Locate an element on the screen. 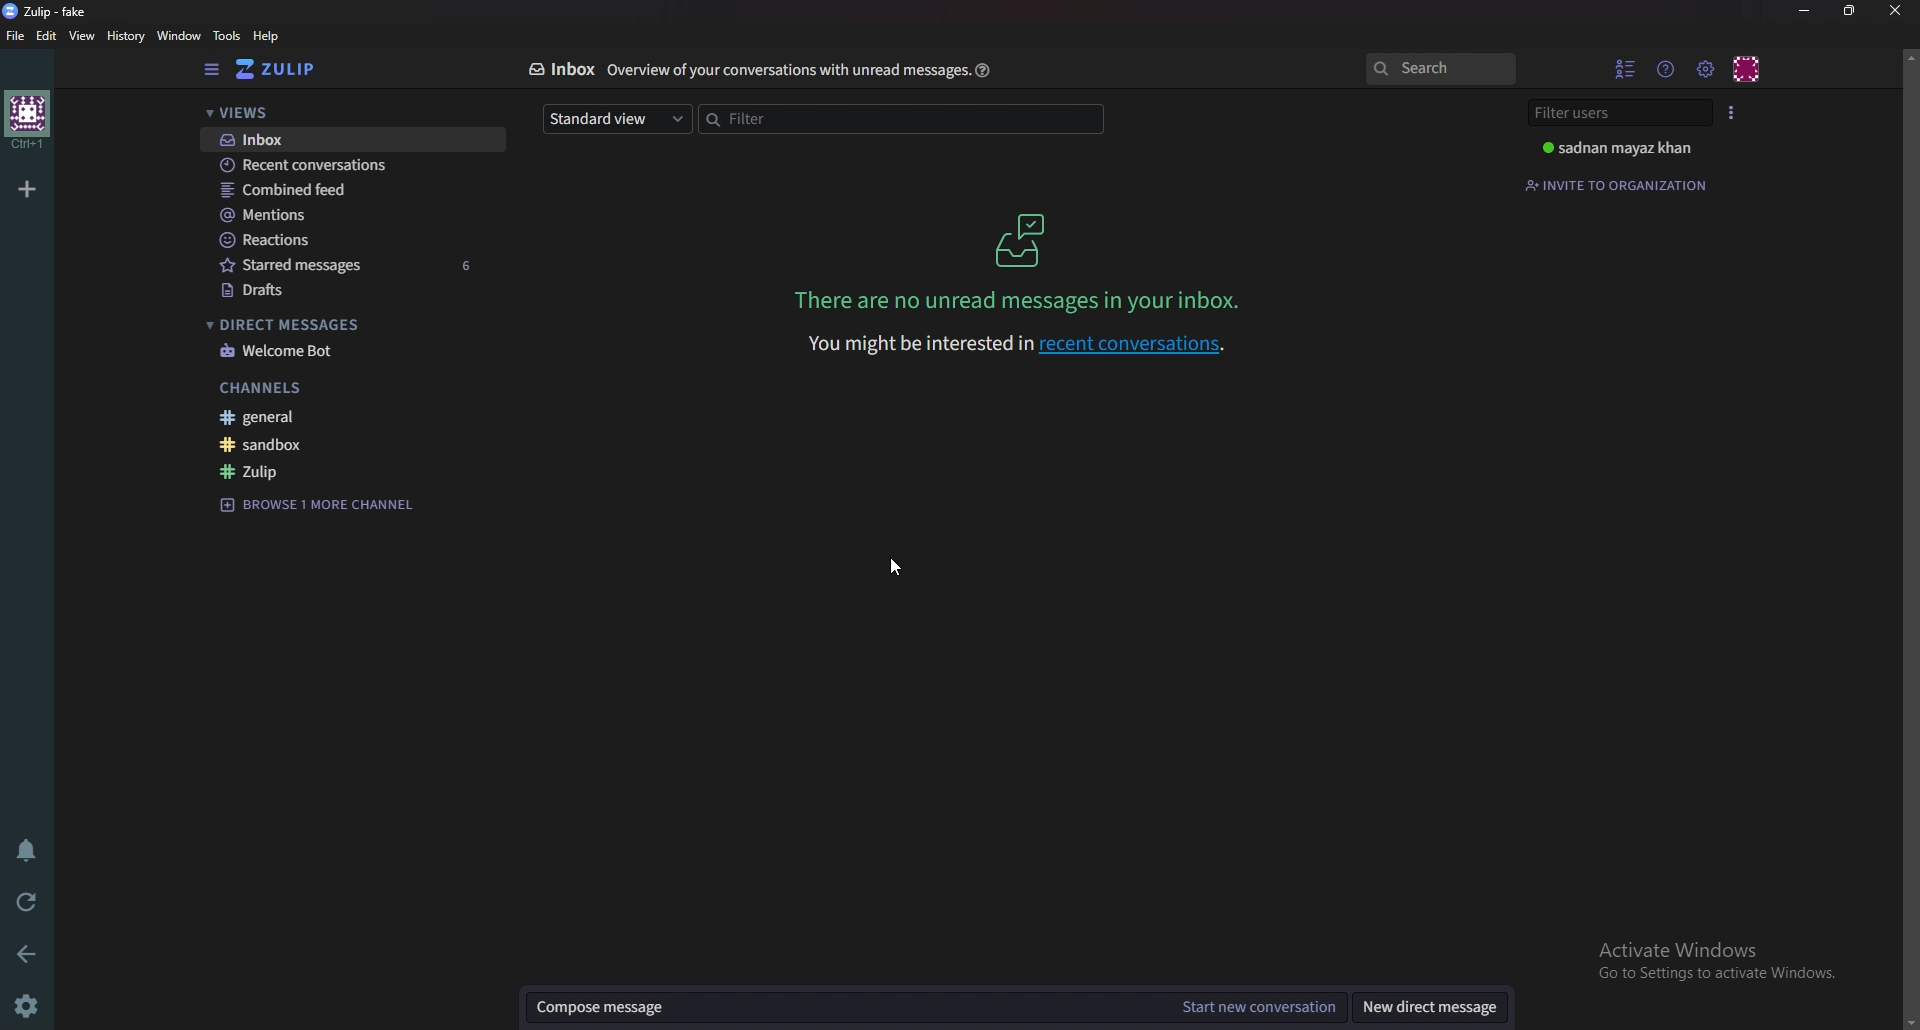  Window is located at coordinates (179, 37).